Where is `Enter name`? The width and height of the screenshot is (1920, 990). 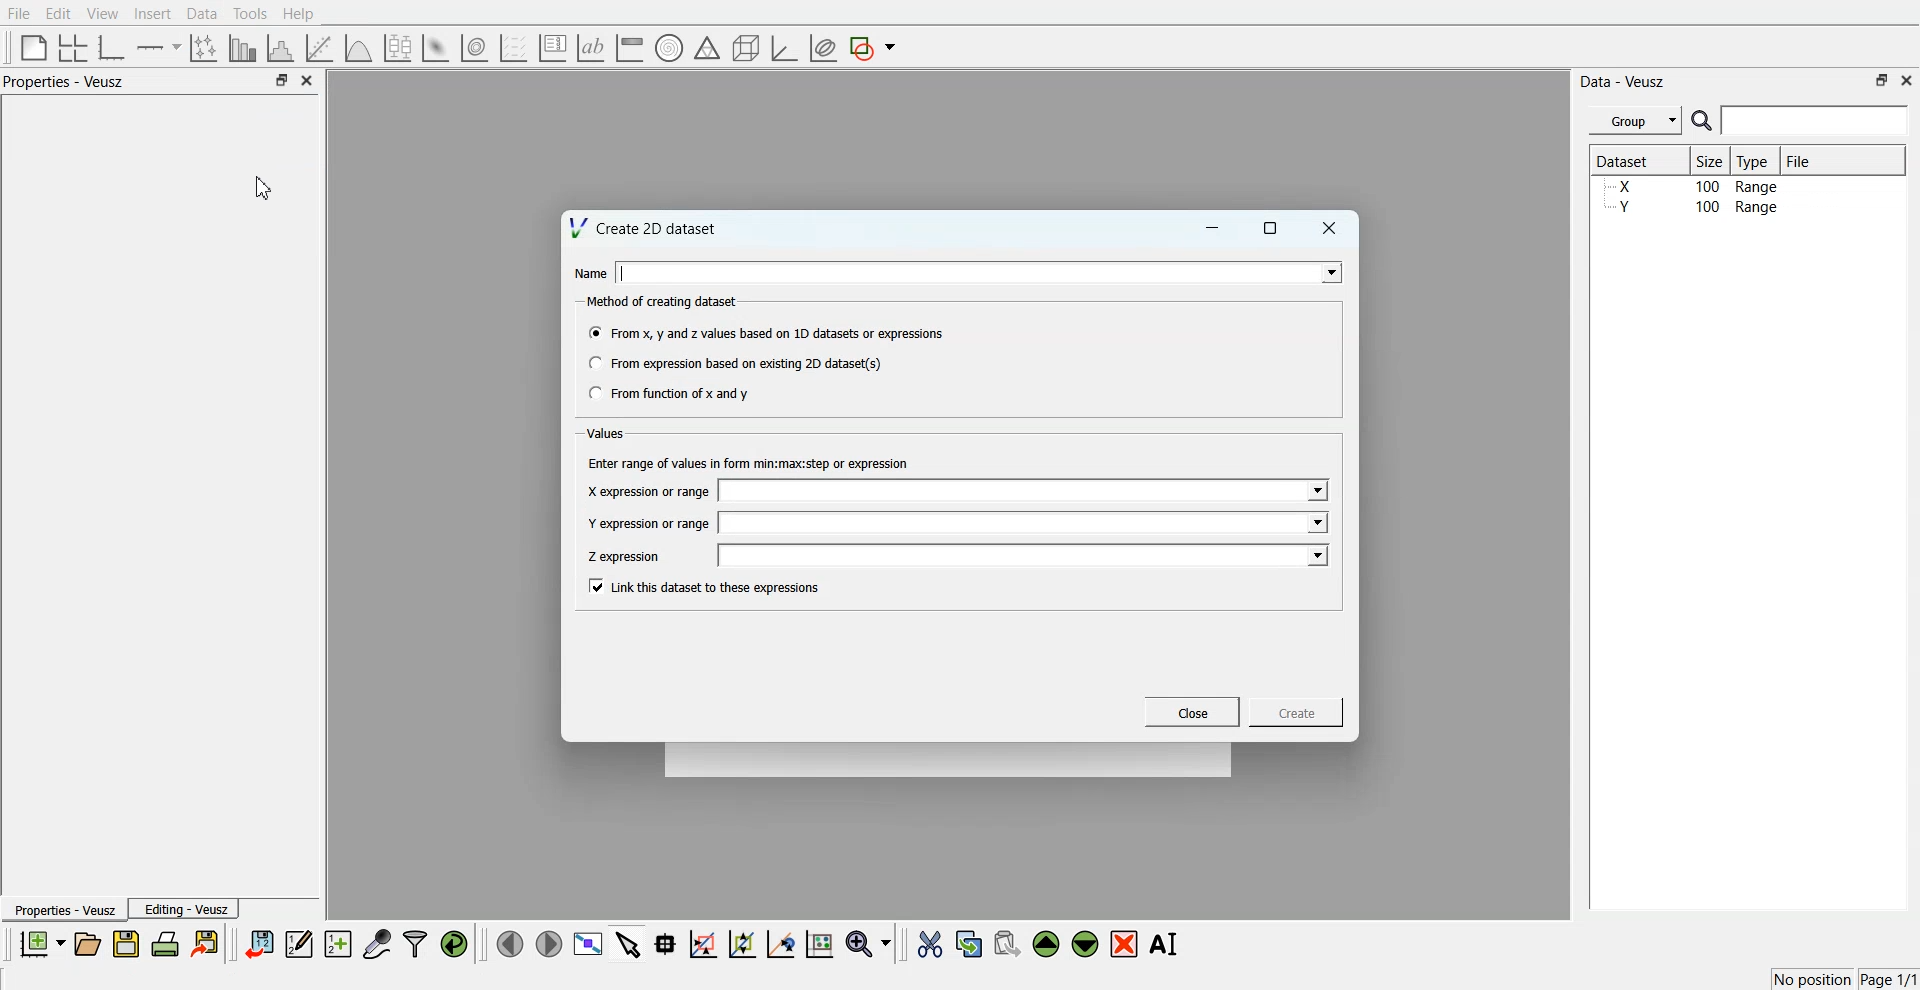
Enter name is located at coordinates (1026, 492).